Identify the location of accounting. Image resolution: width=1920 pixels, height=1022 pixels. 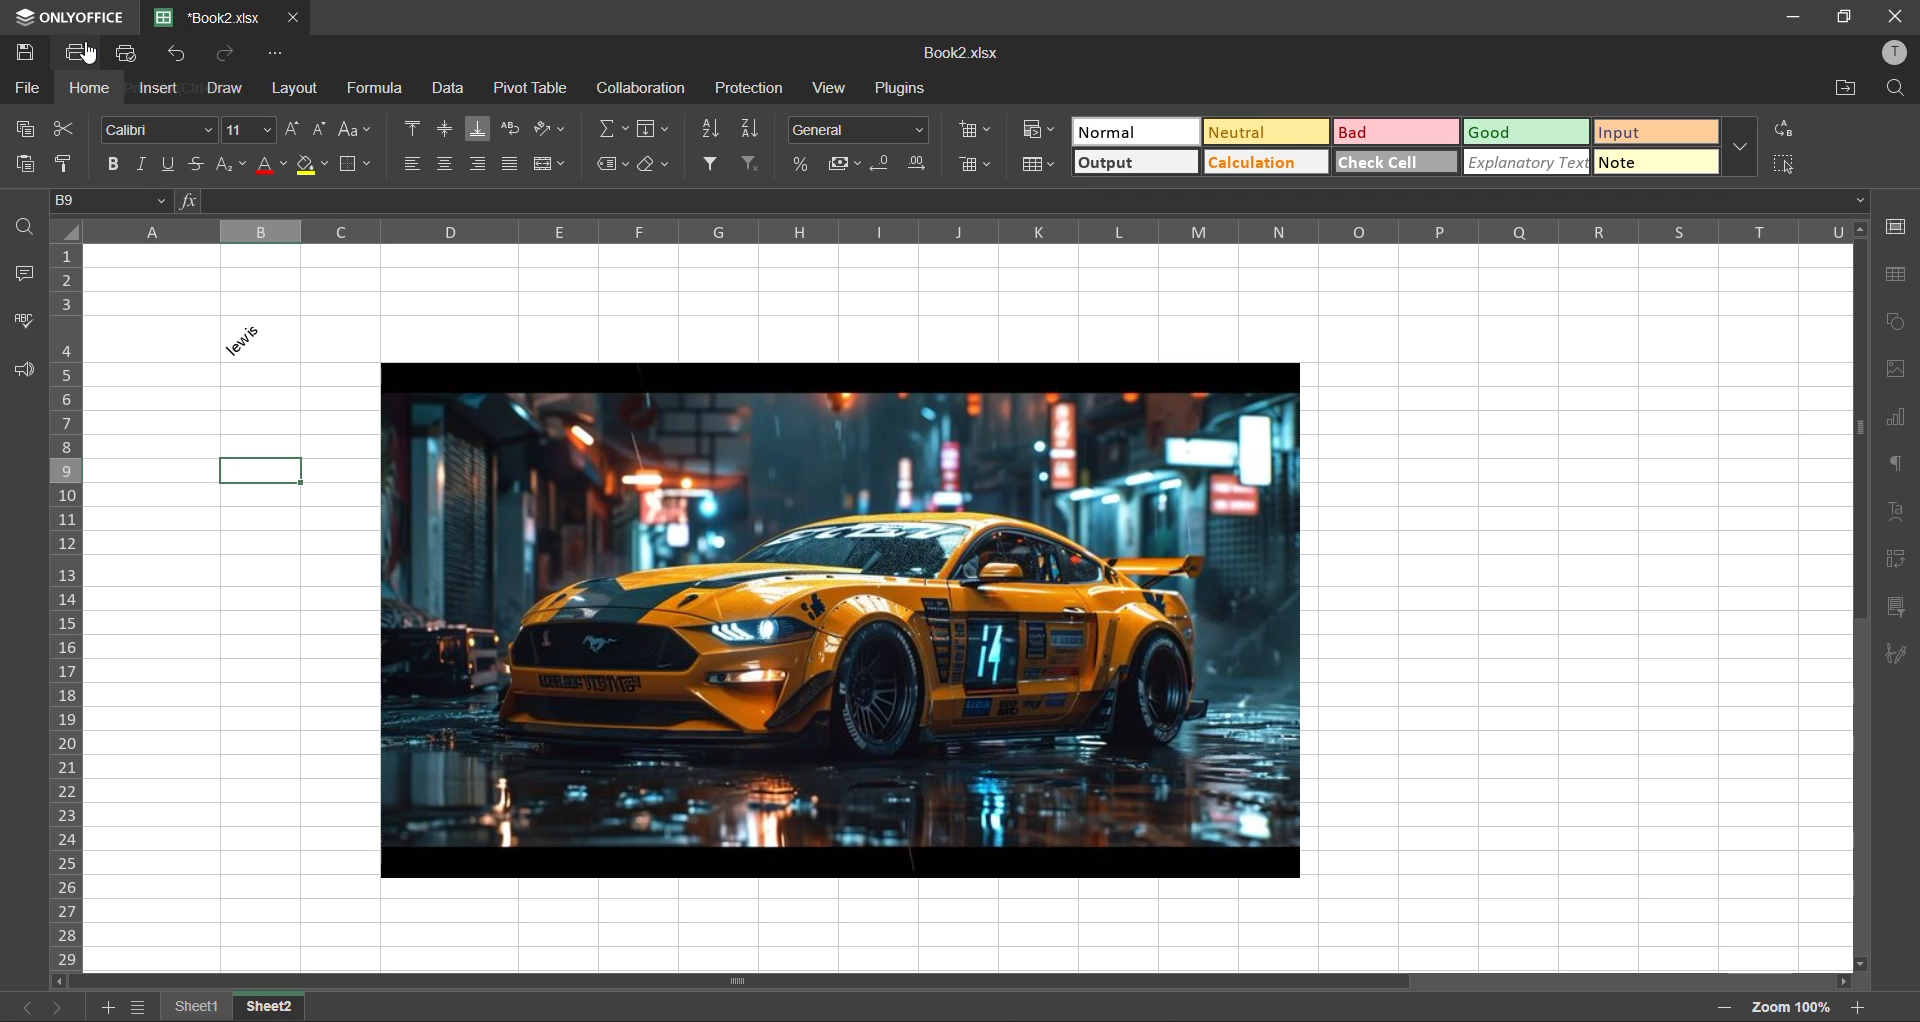
(846, 164).